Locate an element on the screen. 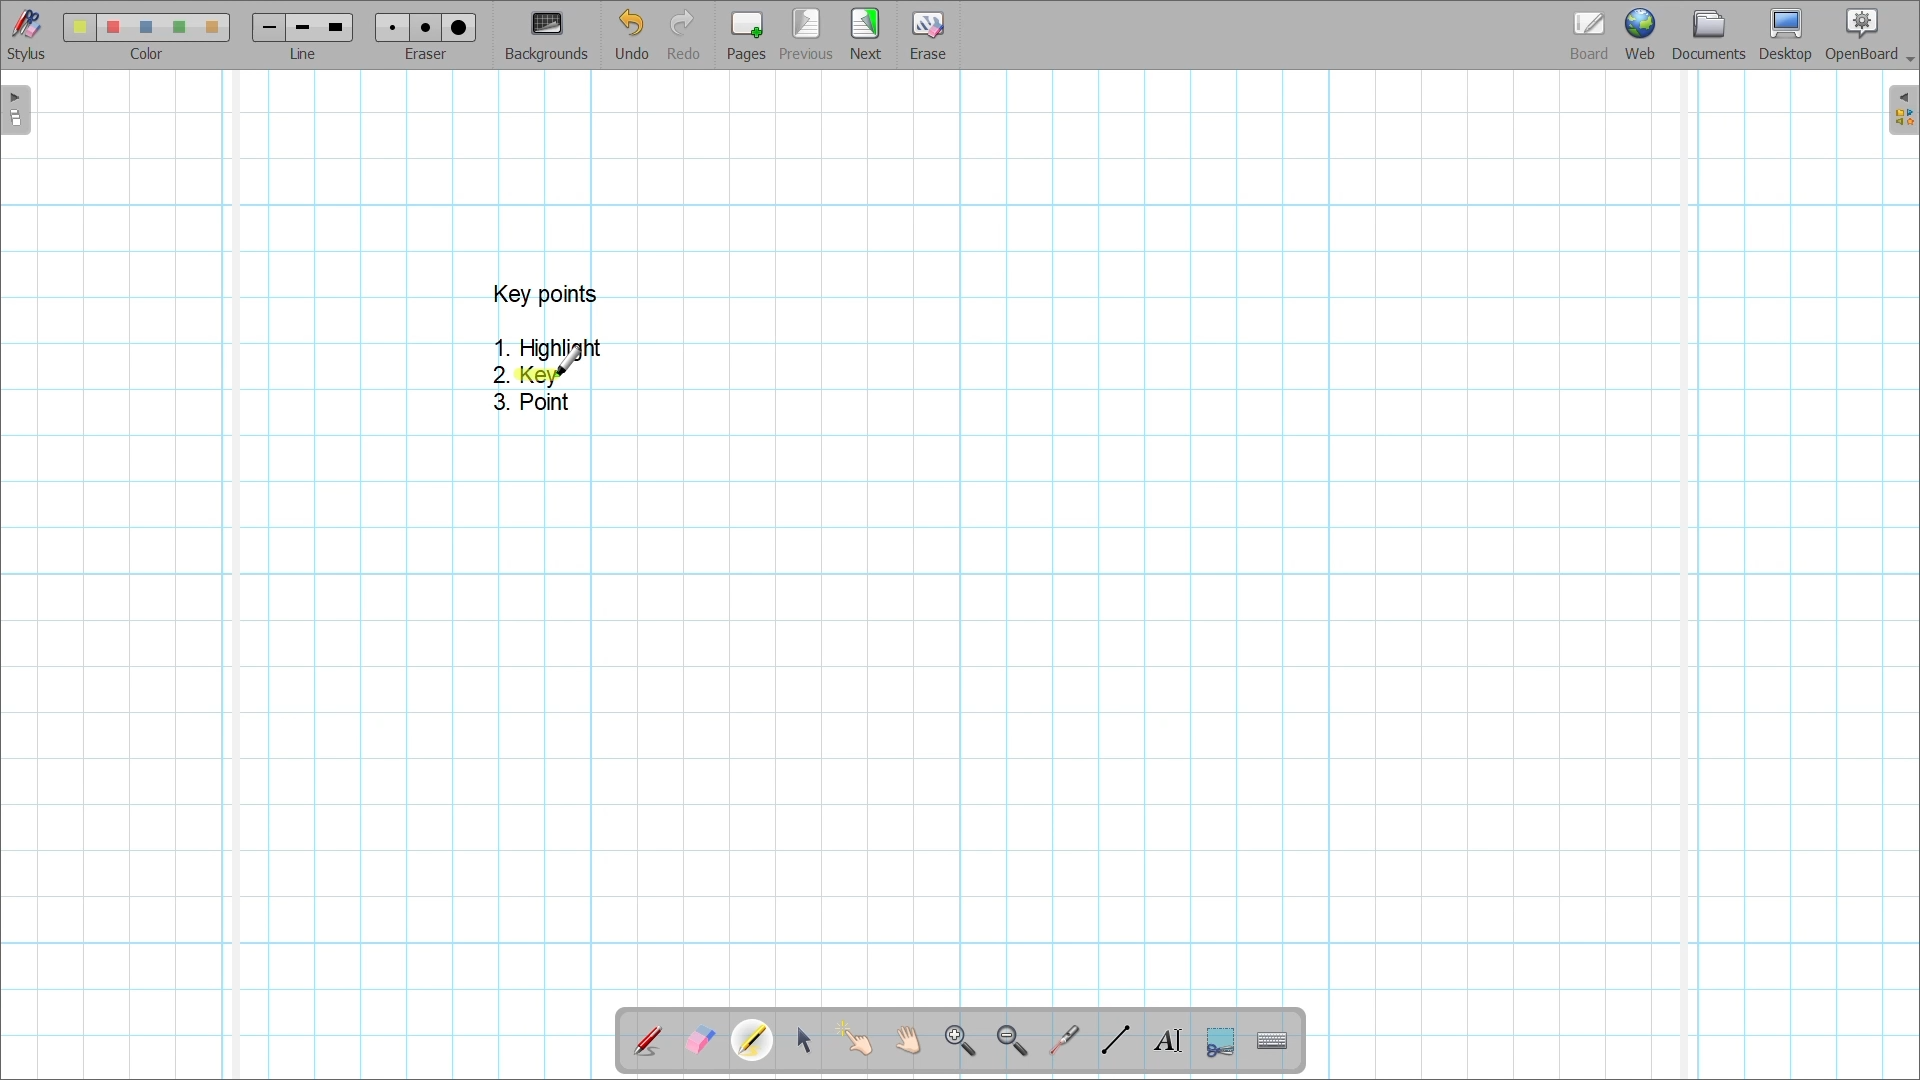  eraser is located at coordinates (430, 55).